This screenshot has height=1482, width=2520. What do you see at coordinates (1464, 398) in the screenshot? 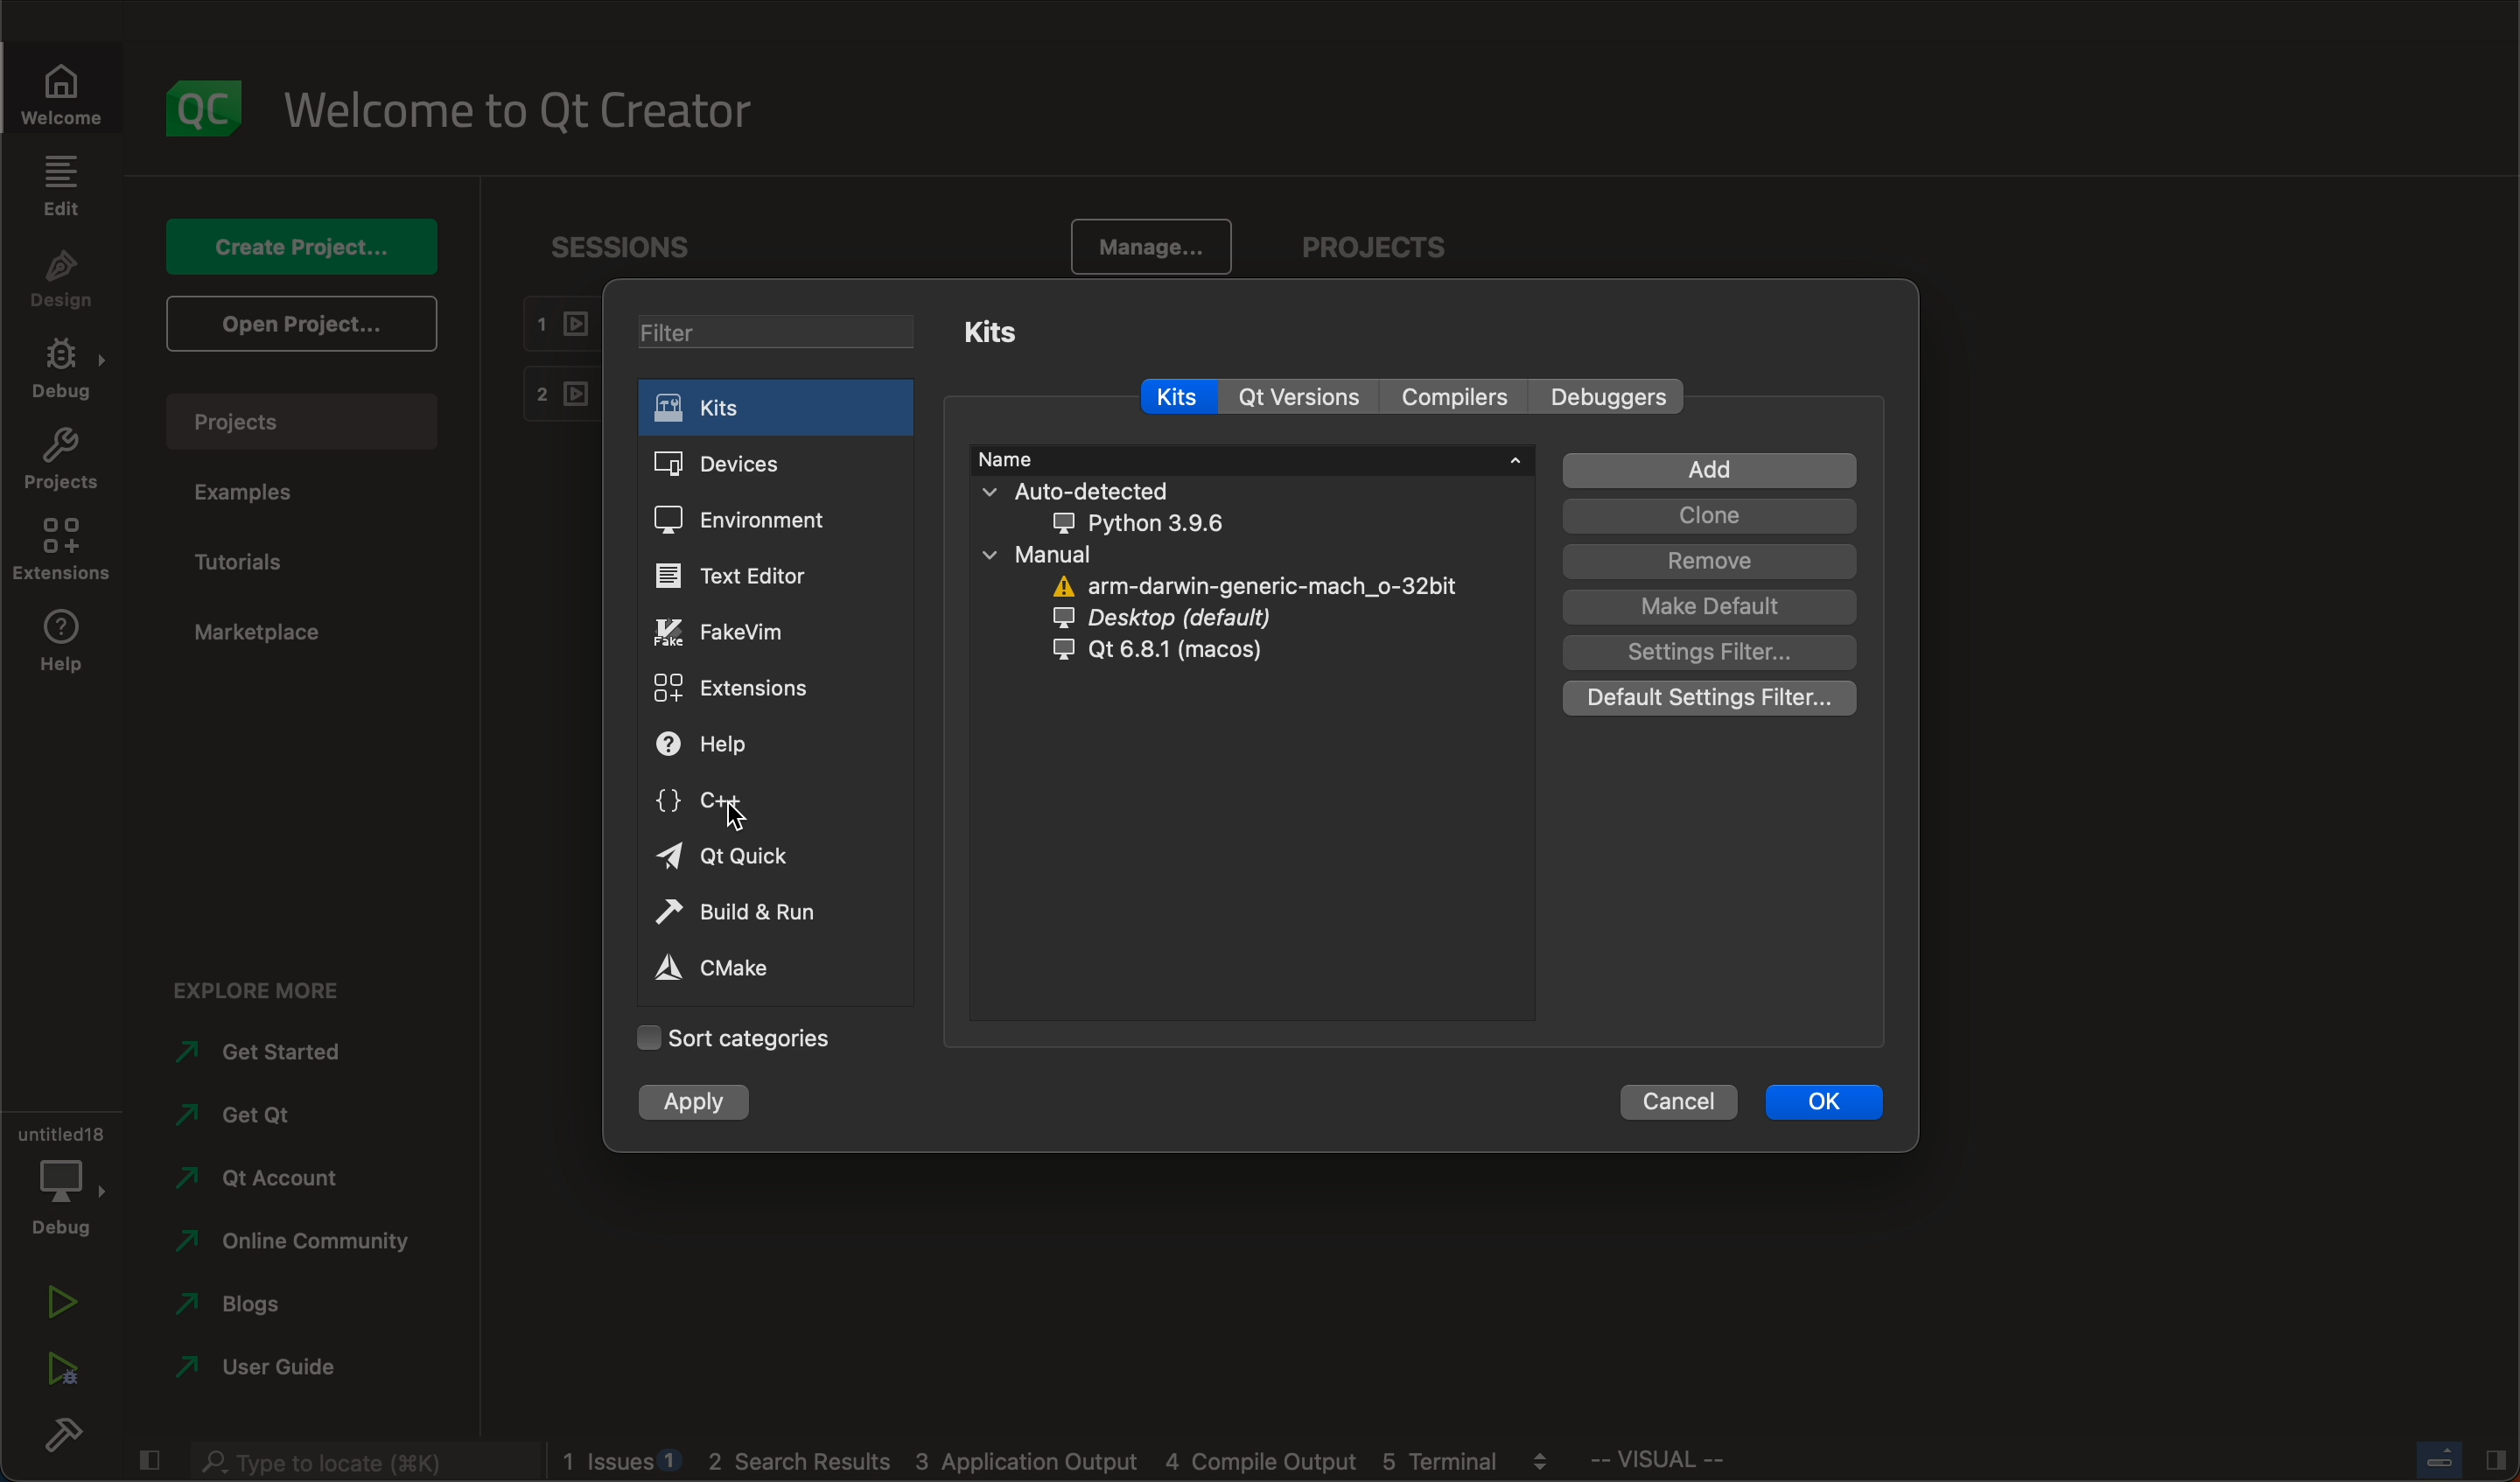
I see `compilers` at bounding box center [1464, 398].